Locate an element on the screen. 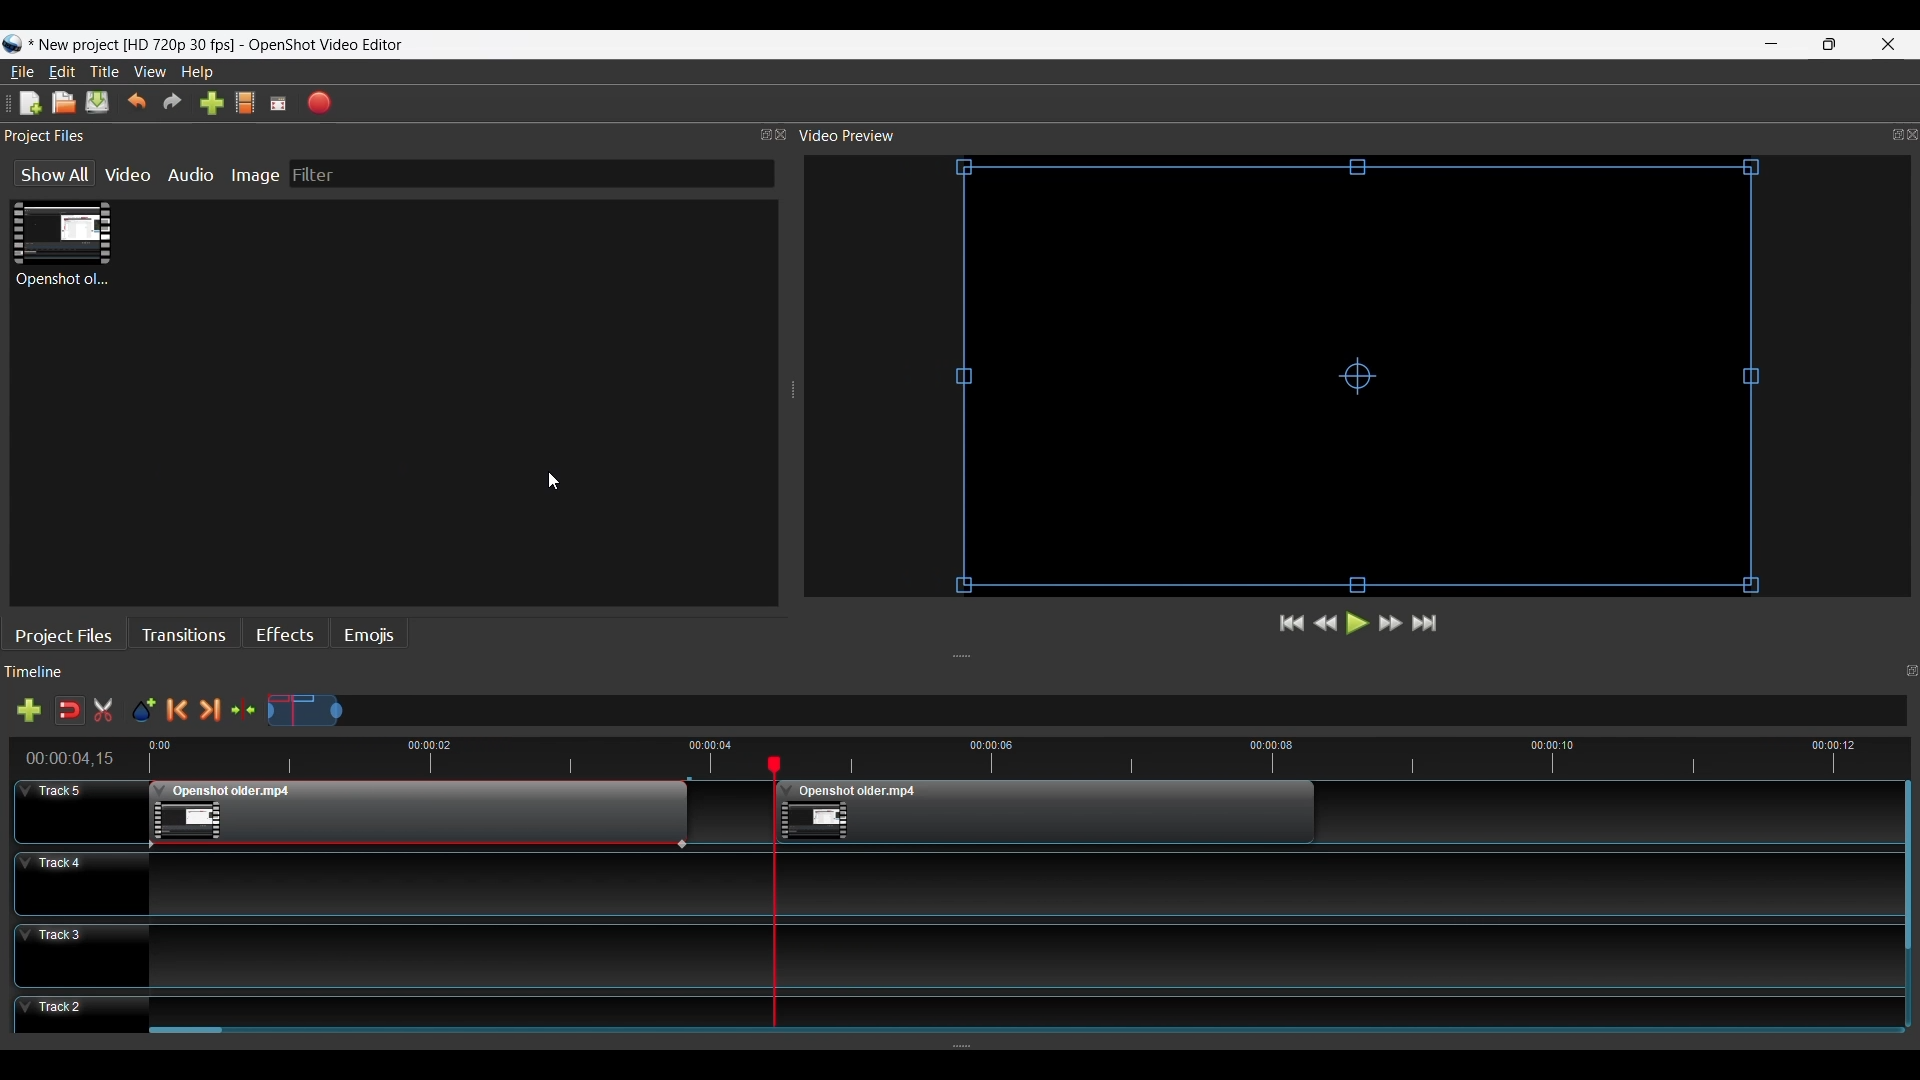 This screenshot has width=1920, height=1080. Project Files is located at coordinates (68, 634).